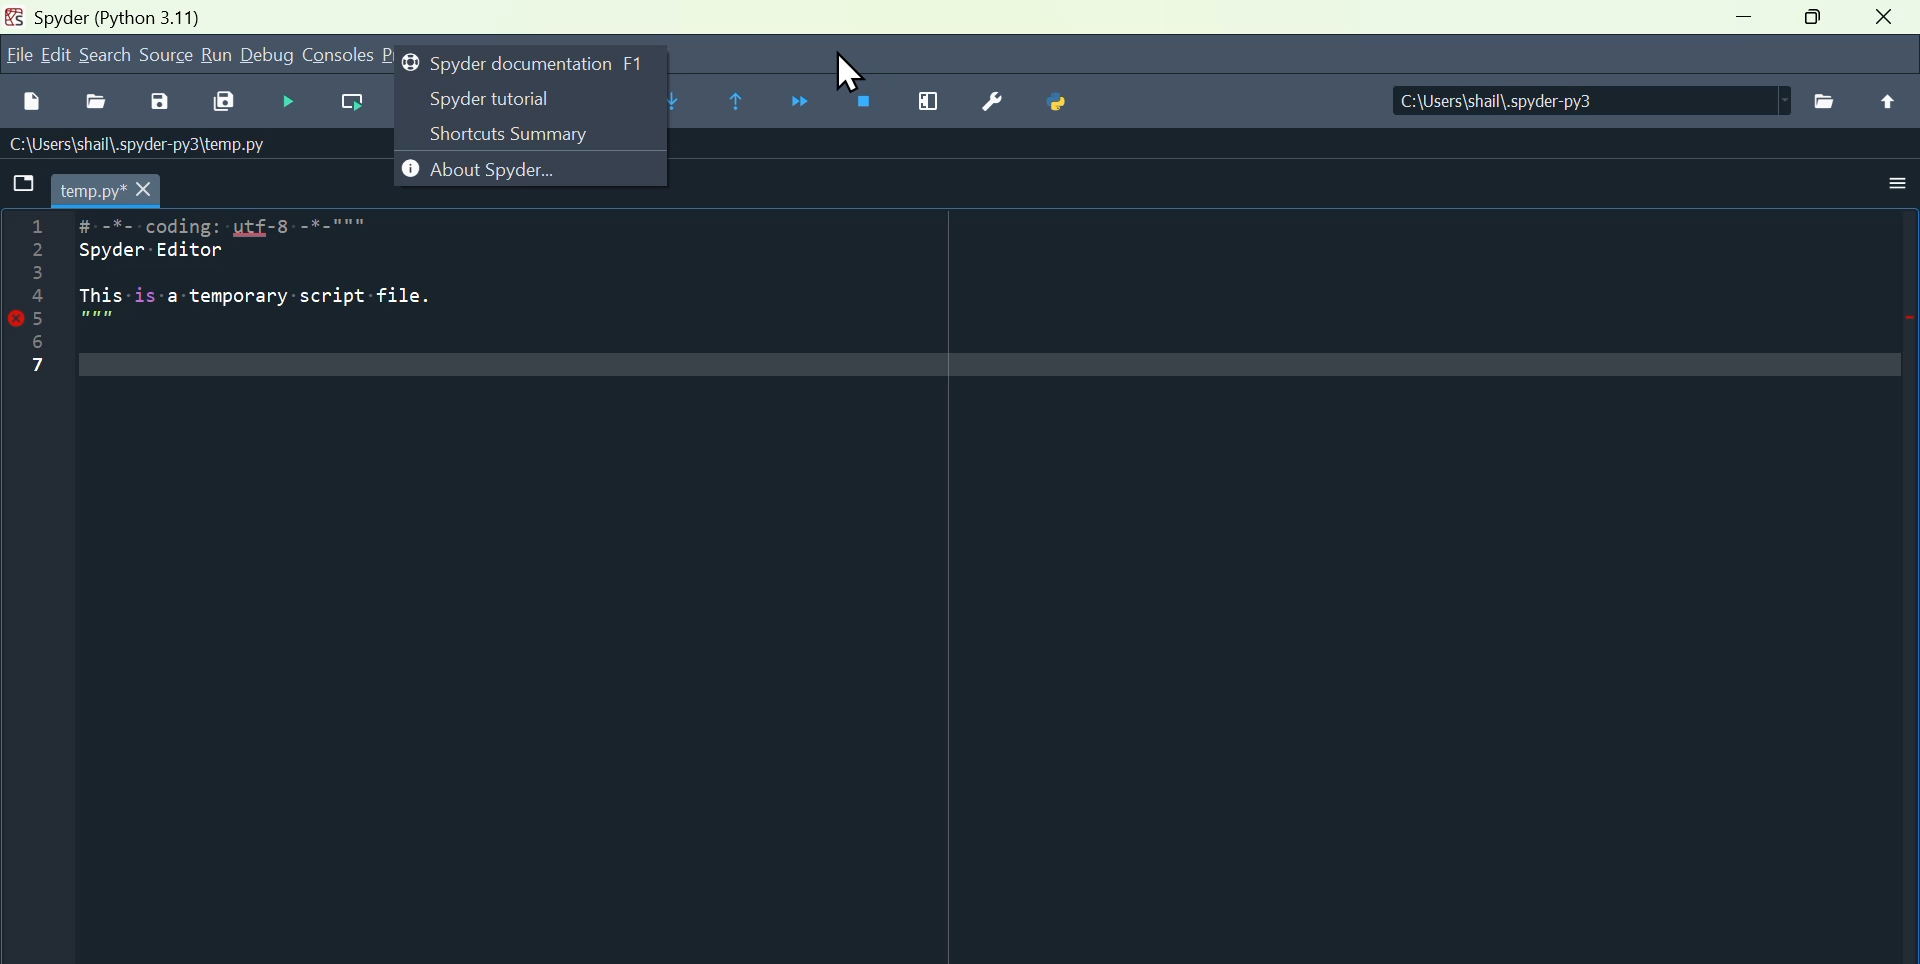  I want to click on Spyder (Python 3.11), so click(162, 16).